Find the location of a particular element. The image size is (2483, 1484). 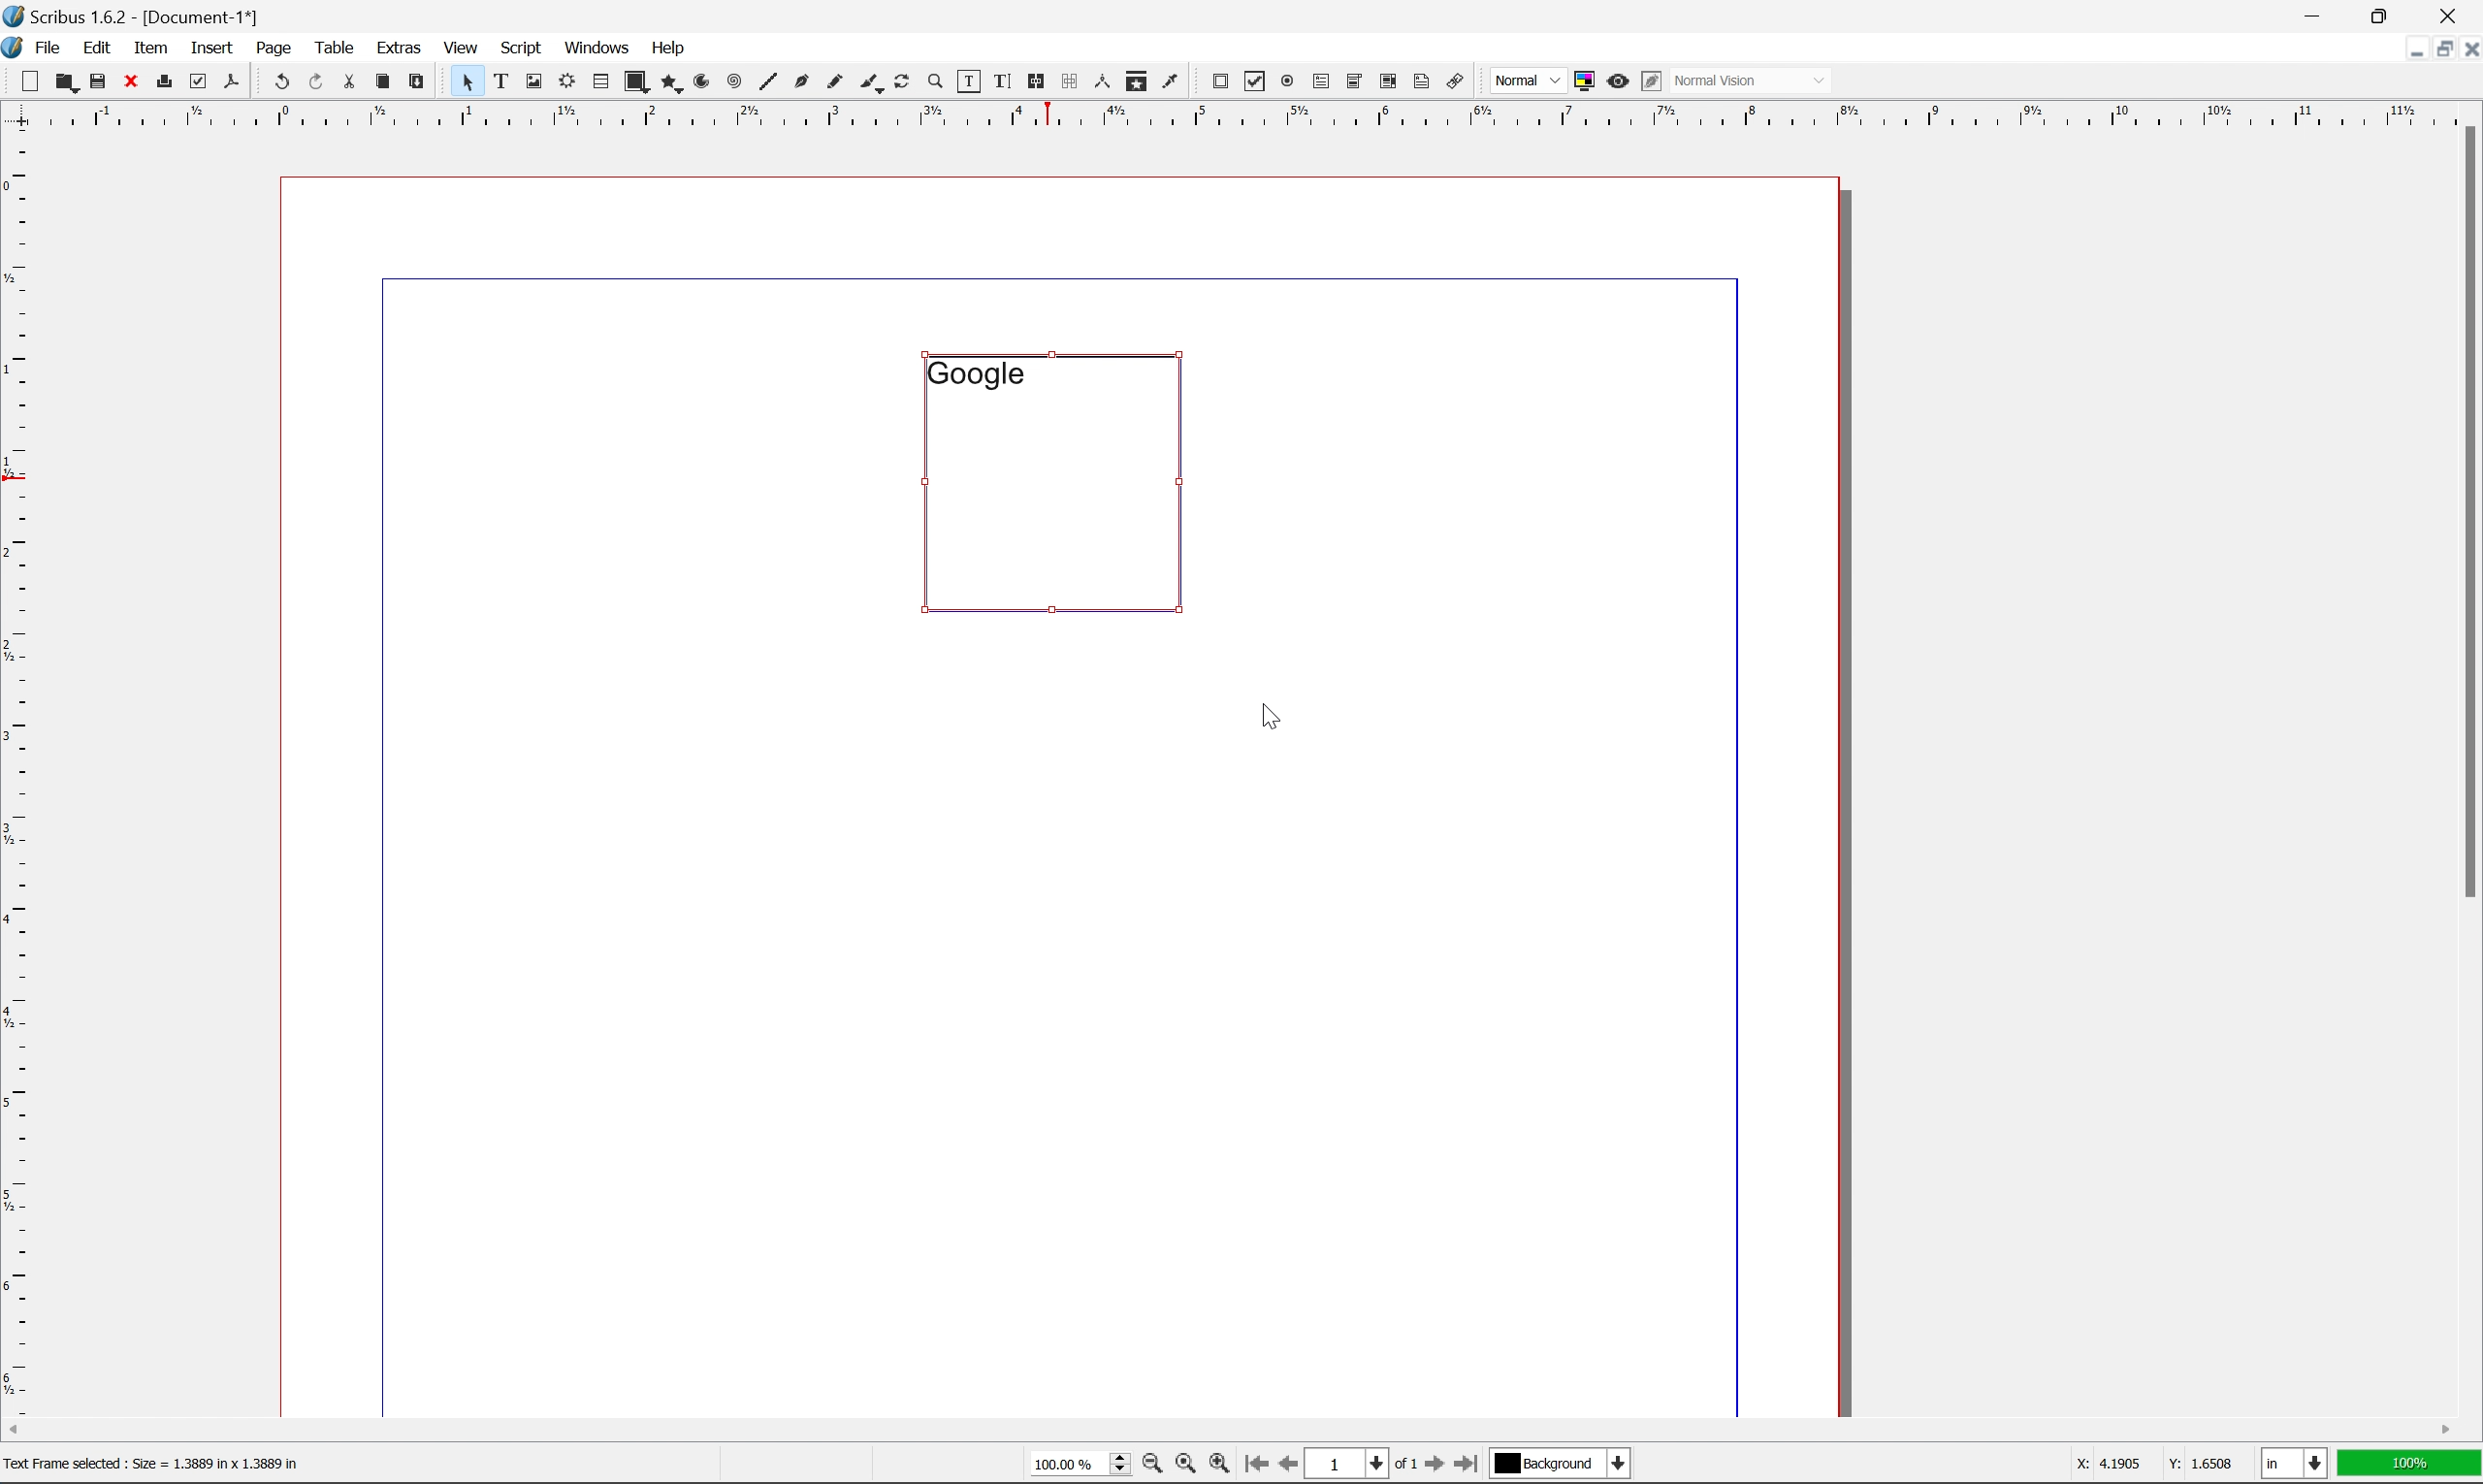

extras is located at coordinates (403, 47).